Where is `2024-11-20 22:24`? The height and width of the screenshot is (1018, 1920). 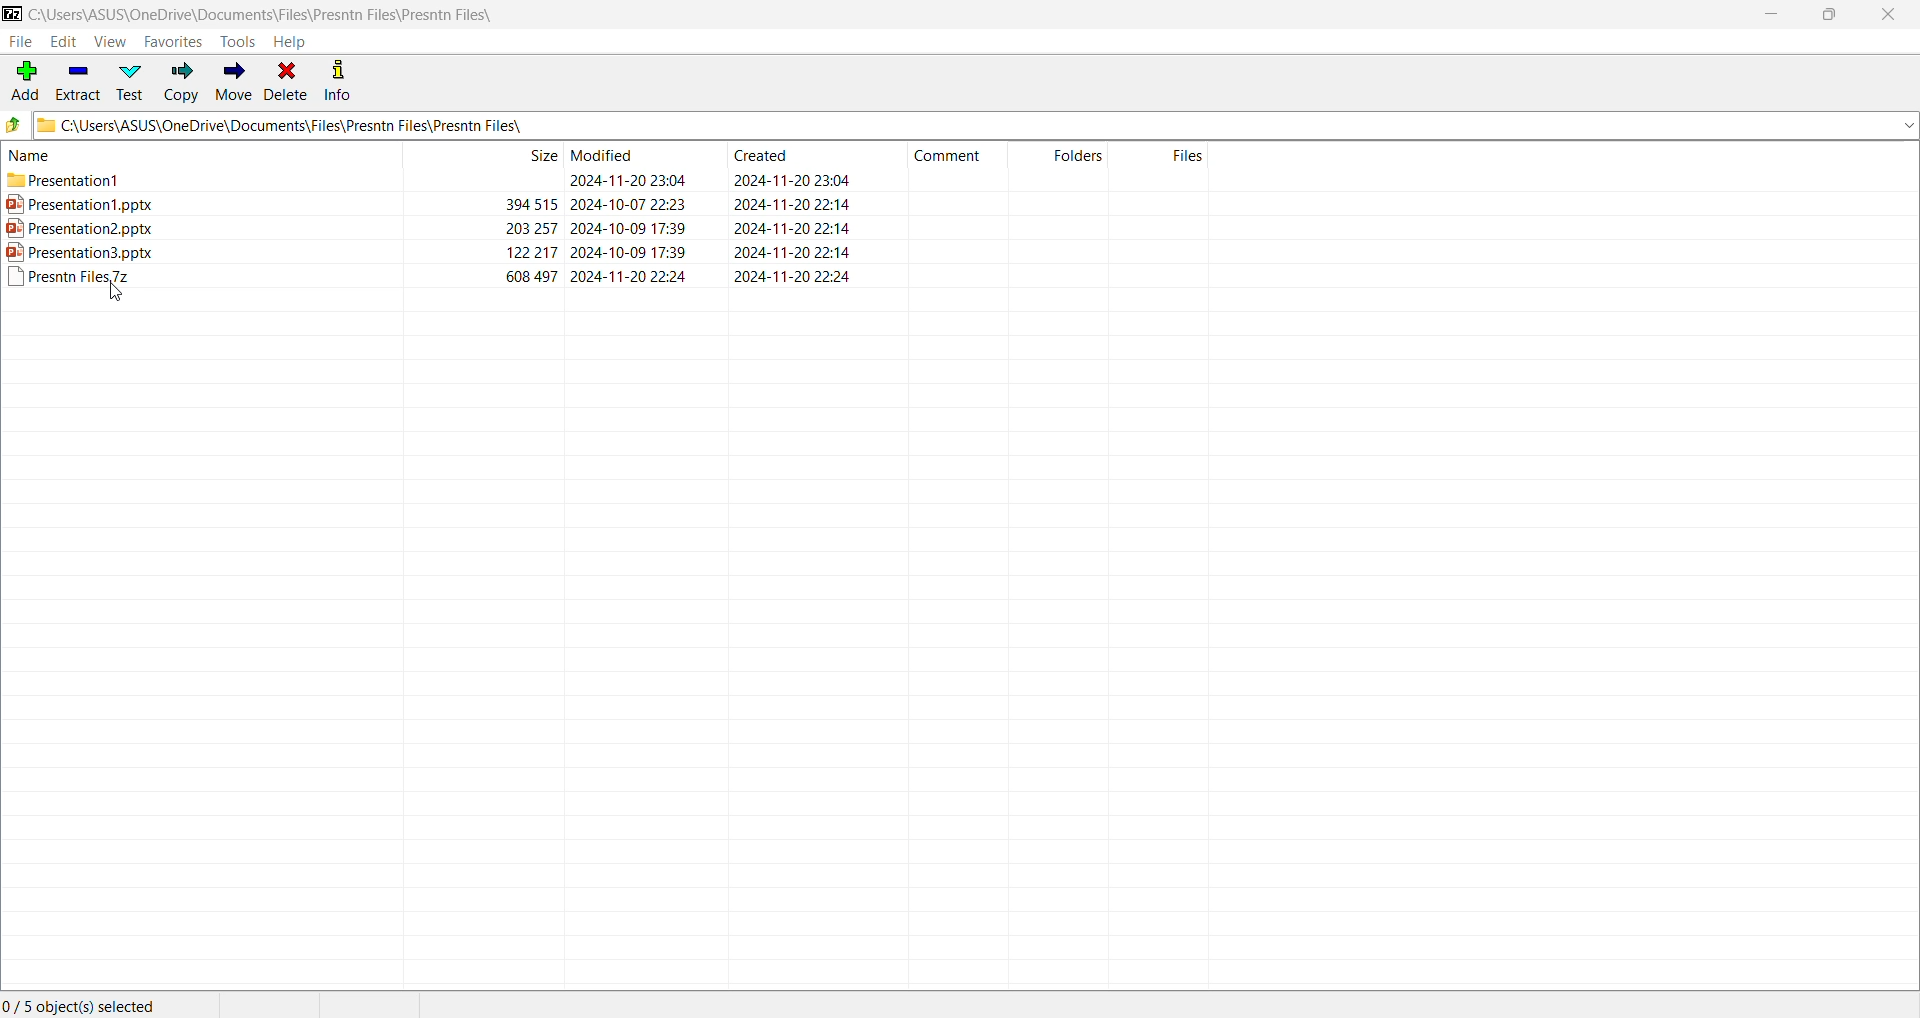
2024-11-20 22:24 is located at coordinates (627, 277).